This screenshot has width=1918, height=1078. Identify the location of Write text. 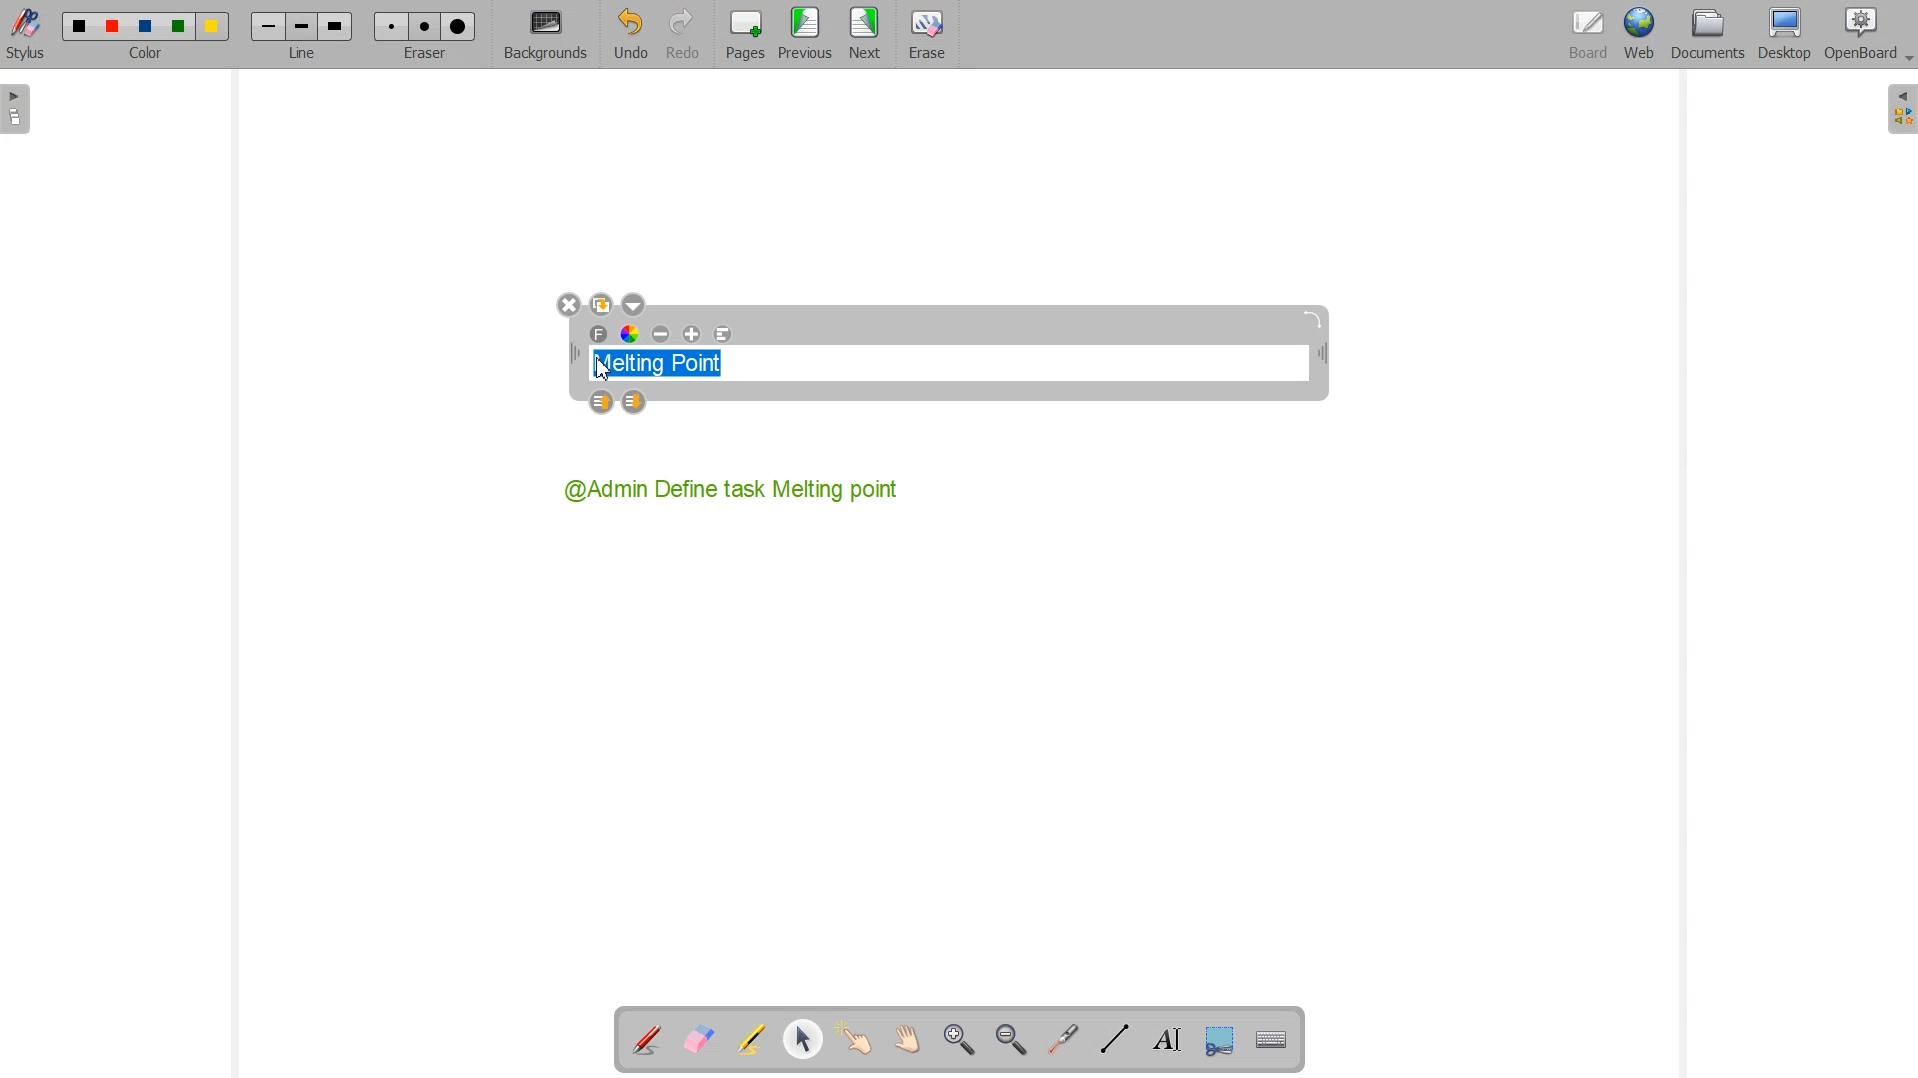
(1162, 1037).